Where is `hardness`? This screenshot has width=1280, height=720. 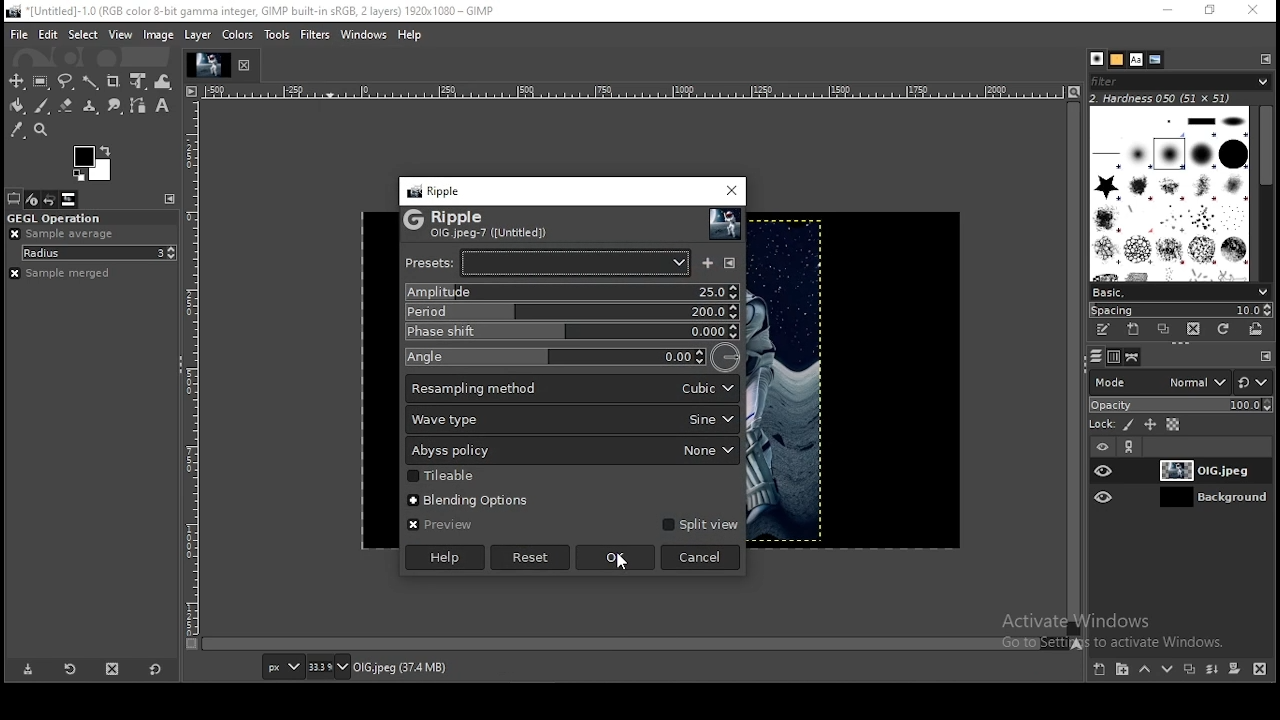 hardness is located at coordinates (1175, 98).